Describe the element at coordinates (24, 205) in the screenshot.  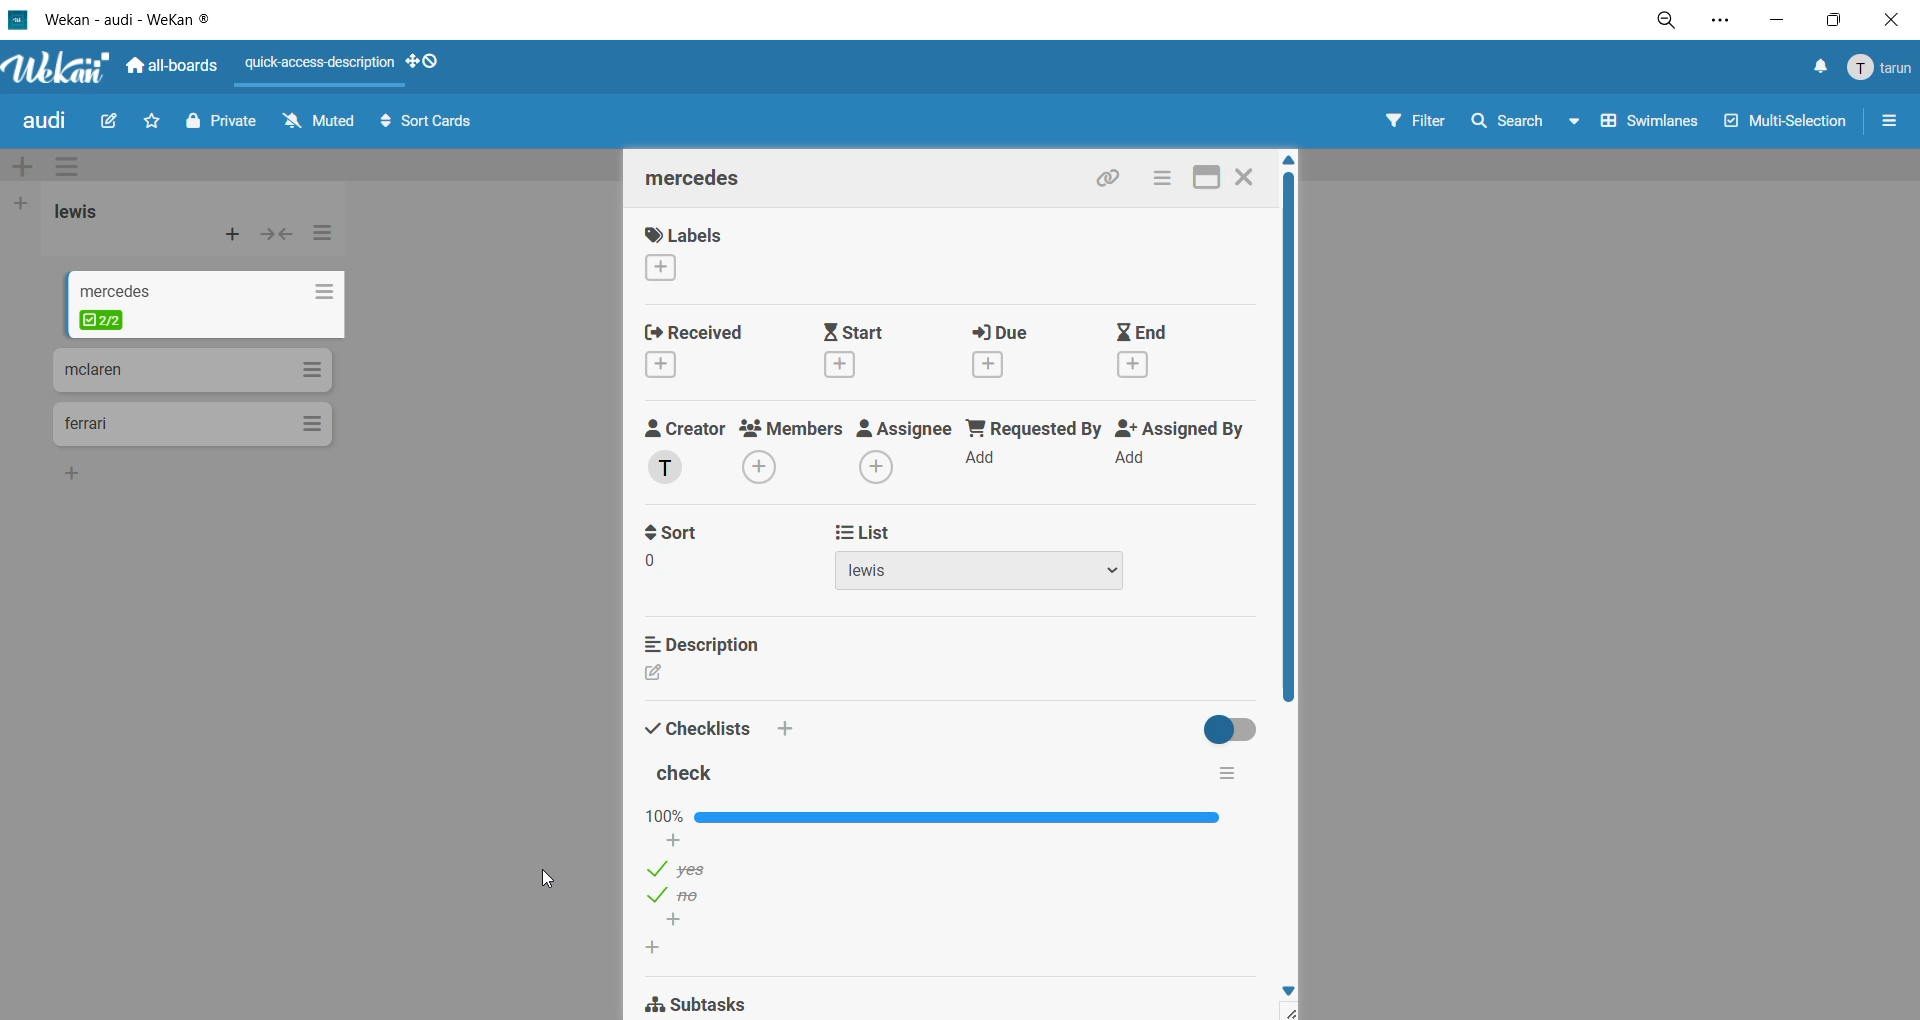
I see `add list` at that location.